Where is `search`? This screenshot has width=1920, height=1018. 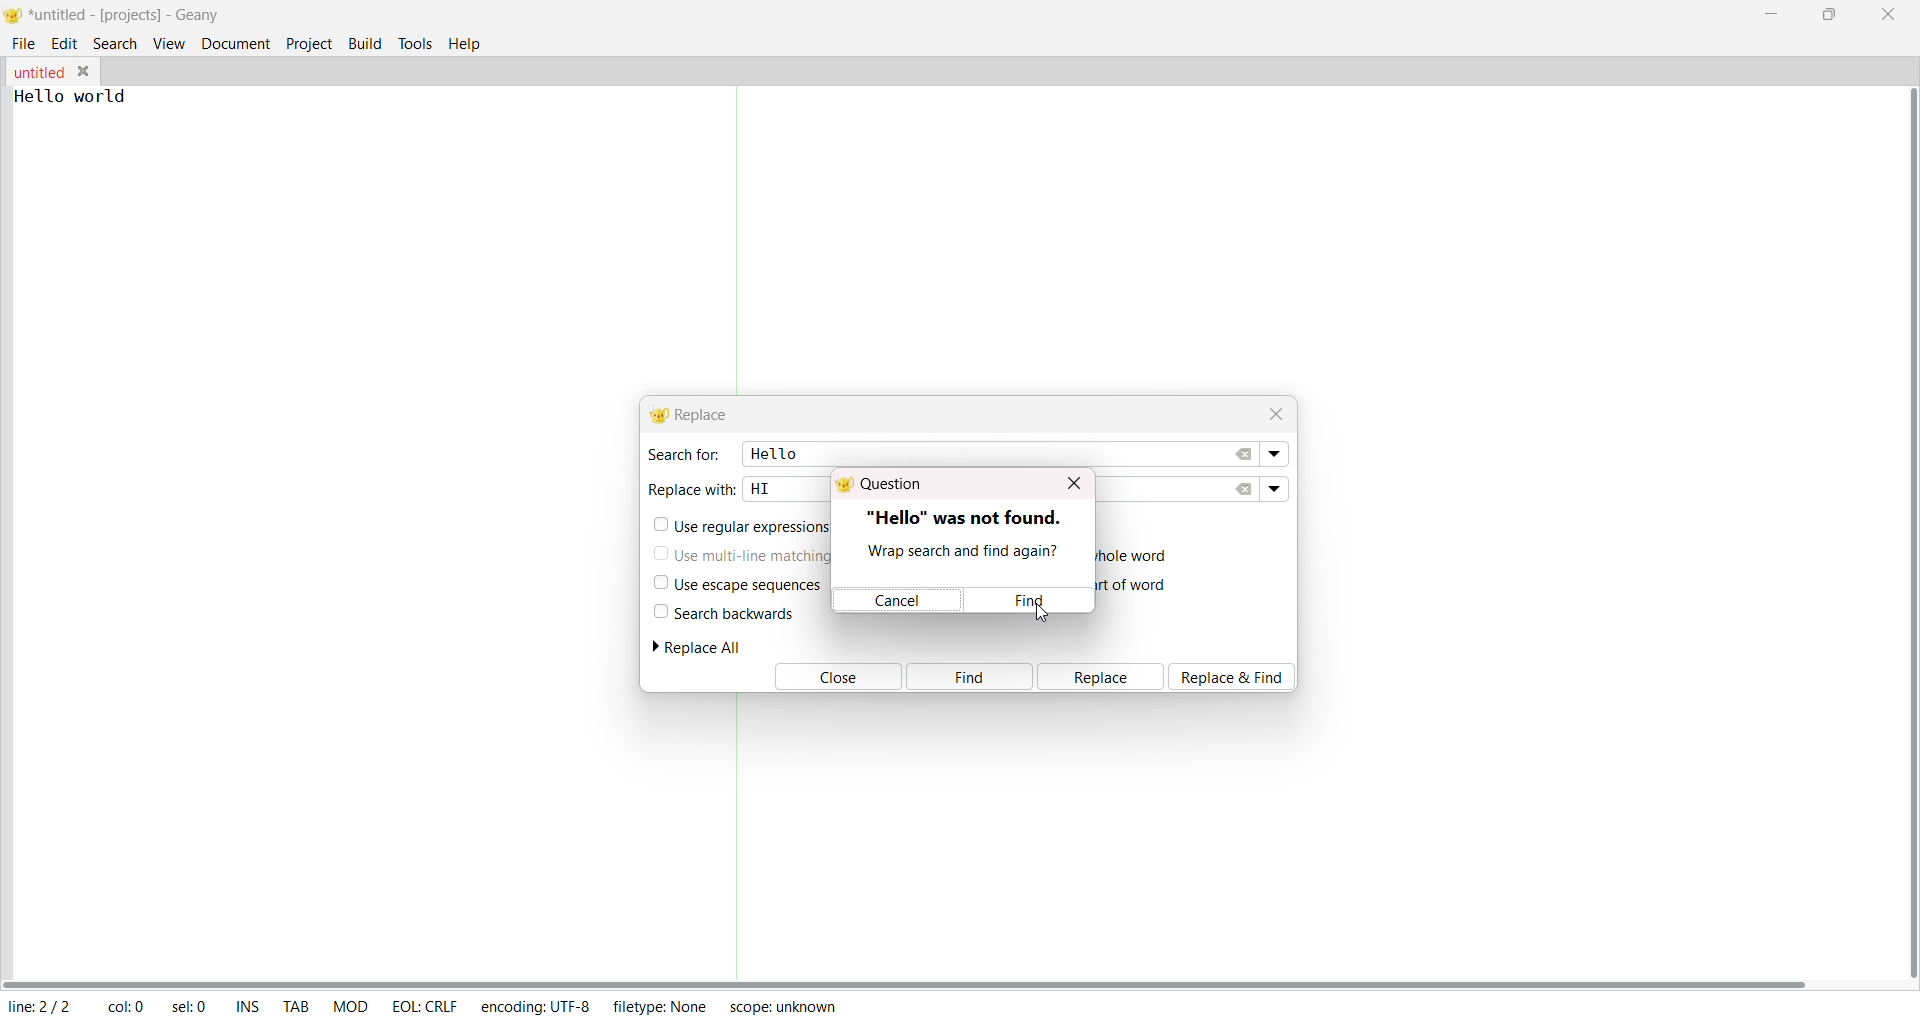 search is located at coordinates (116, 42).